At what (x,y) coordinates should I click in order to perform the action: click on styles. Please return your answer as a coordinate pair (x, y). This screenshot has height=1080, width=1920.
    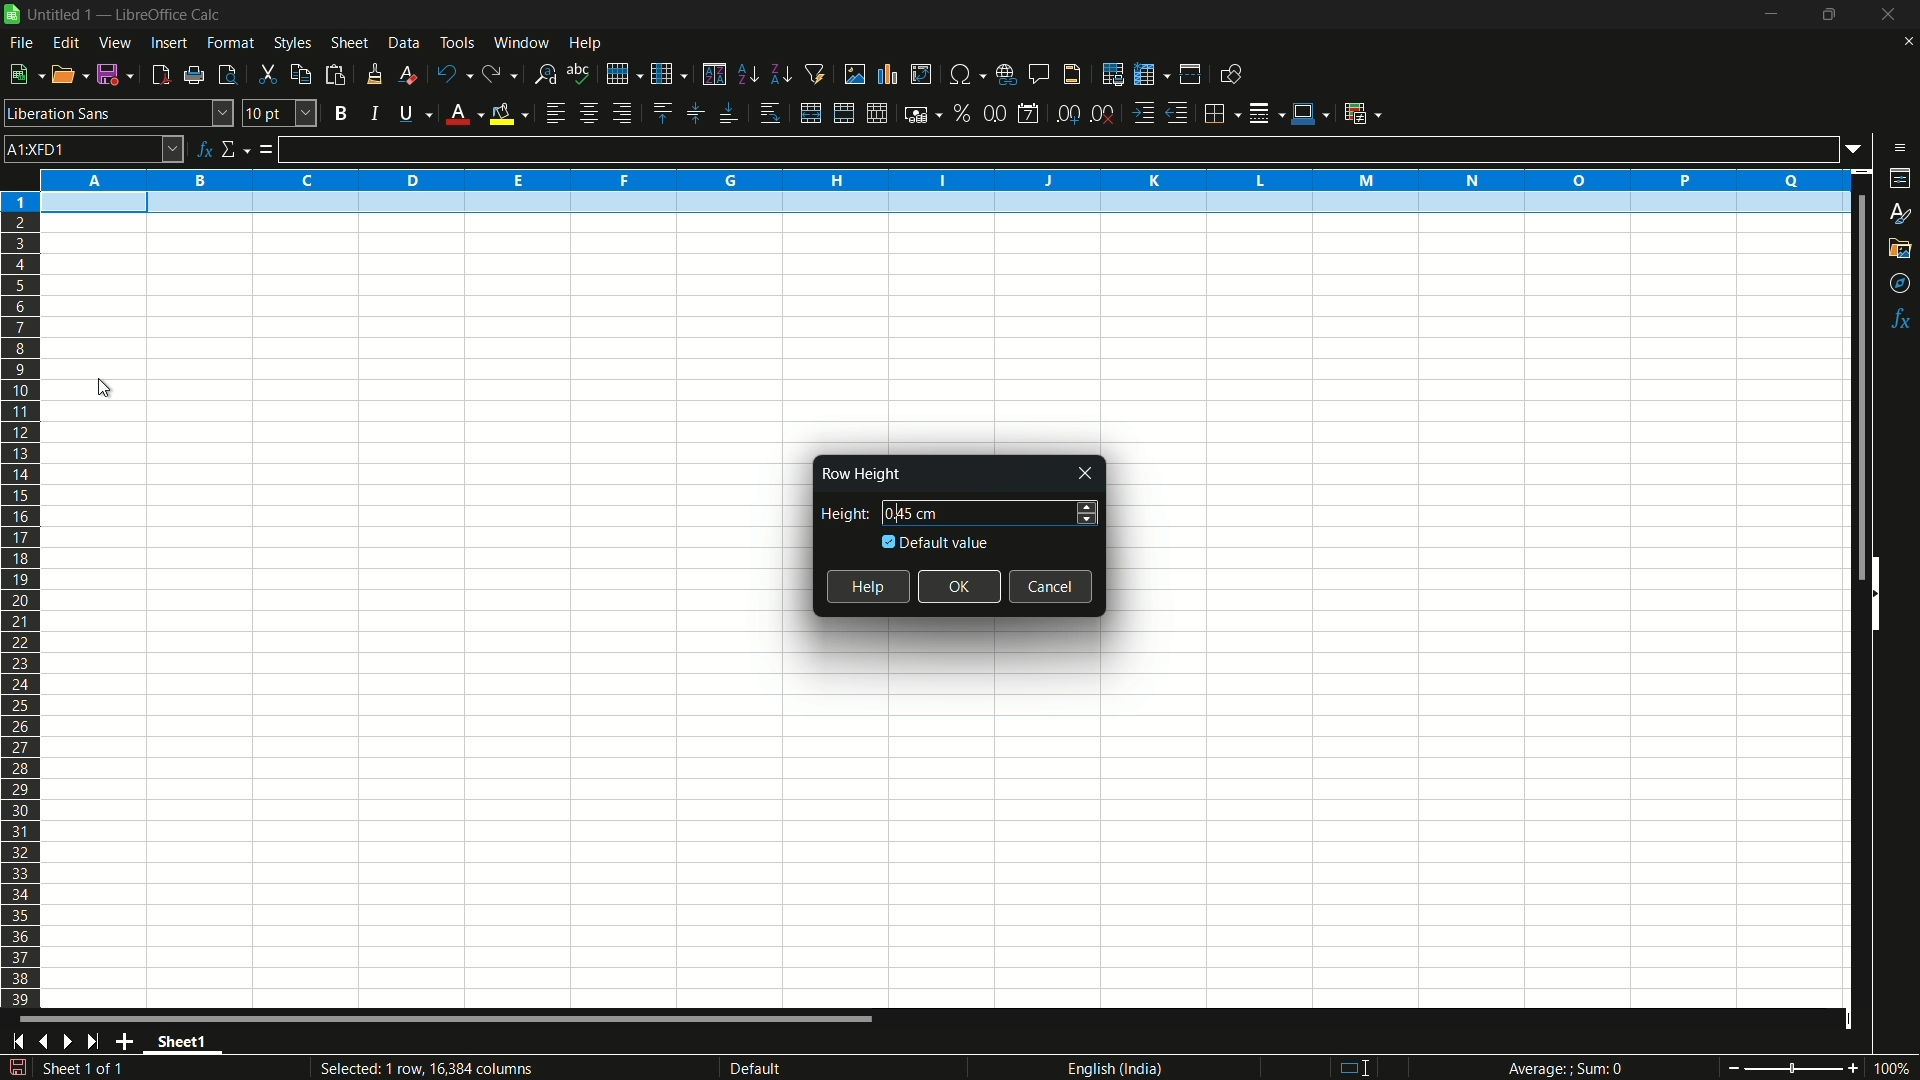
    Looking at the image, I should click on (1898, 215).